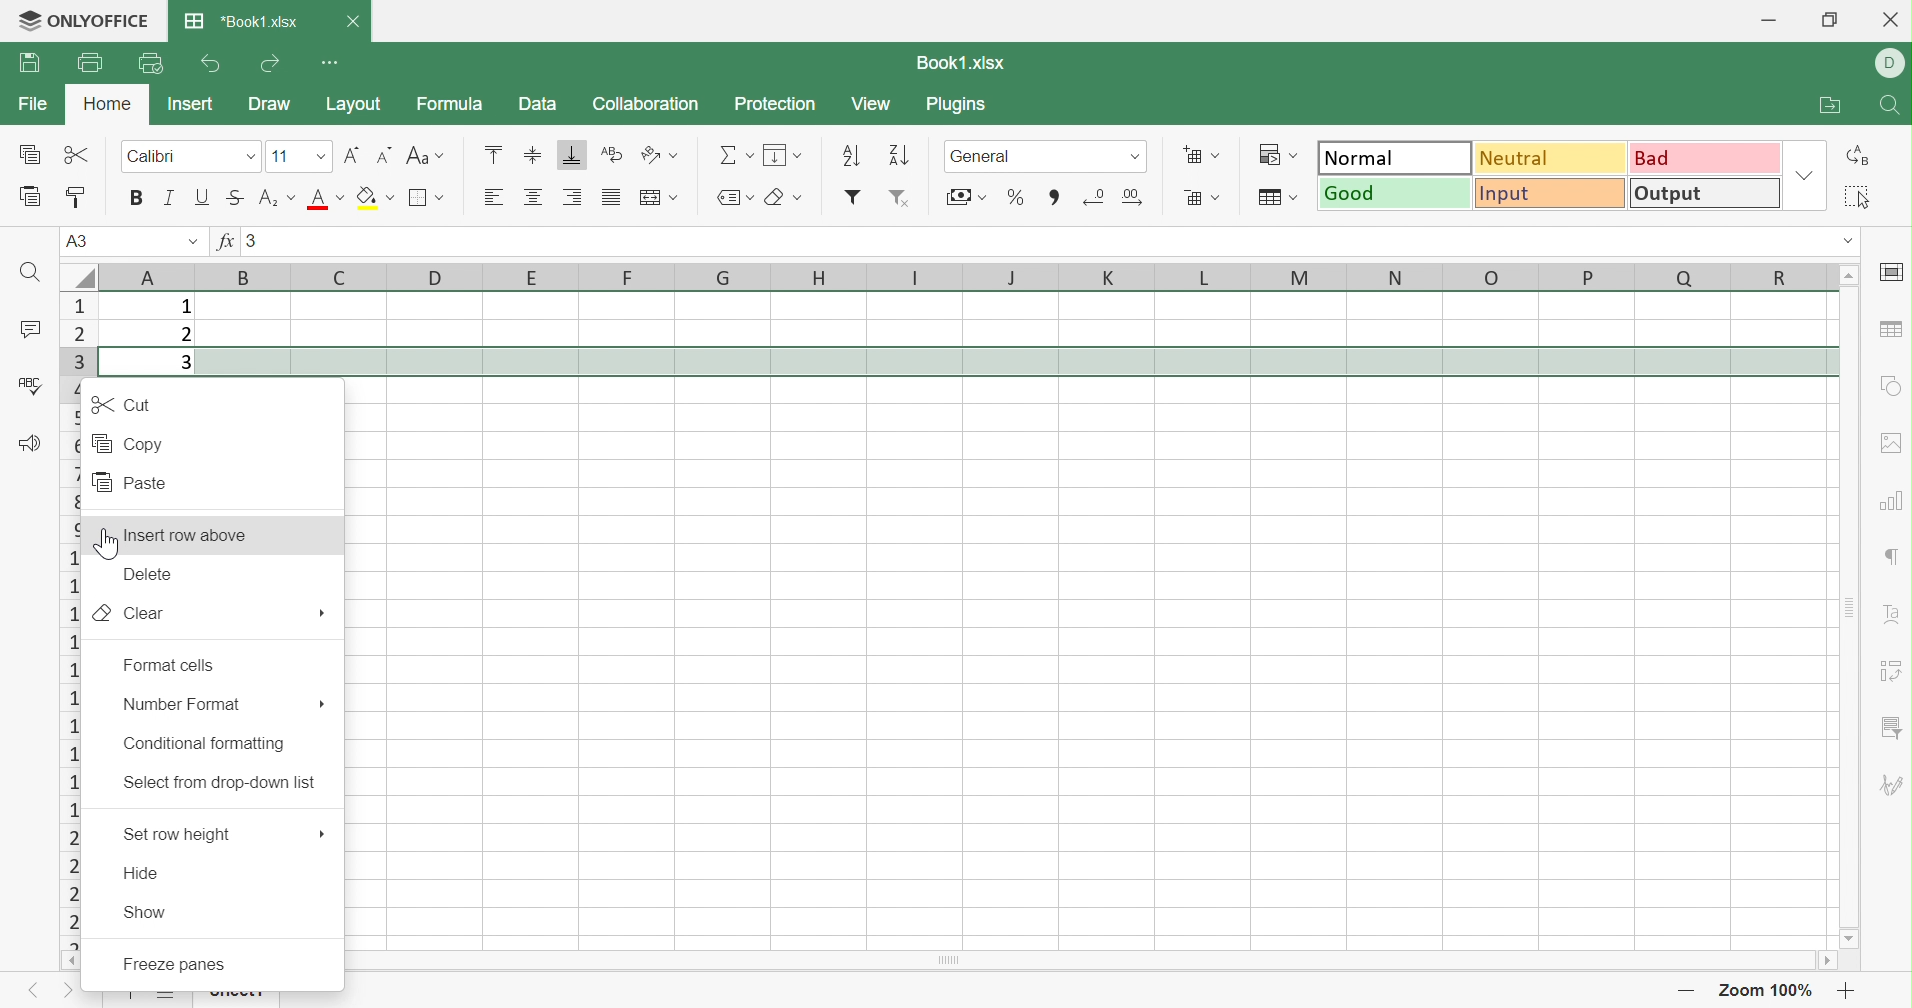  What do you see at coordinates (184, 420) in the screenshot?
I see `5` at bounding box center [184, 420].